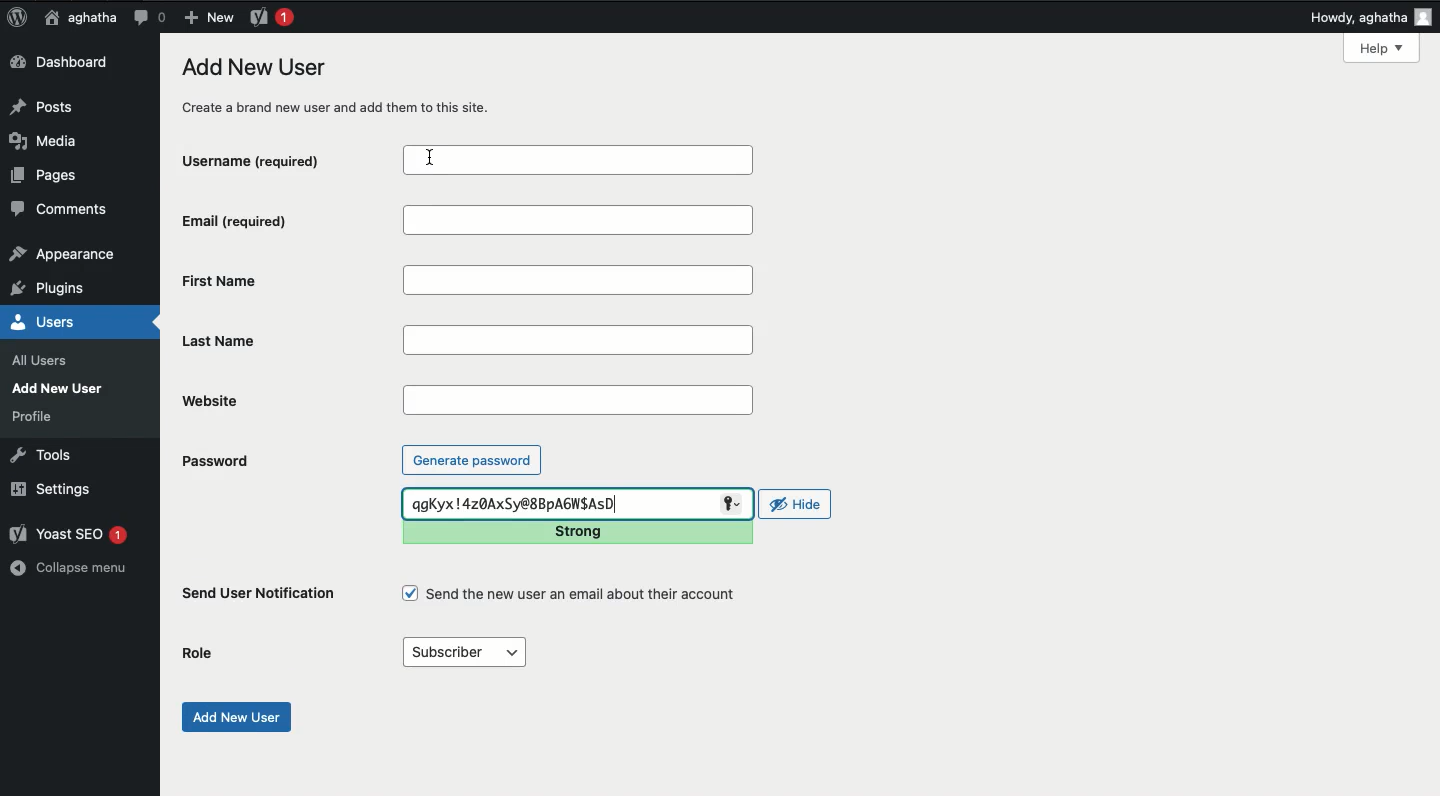  I want to click on Add new user, so click(234, 717).